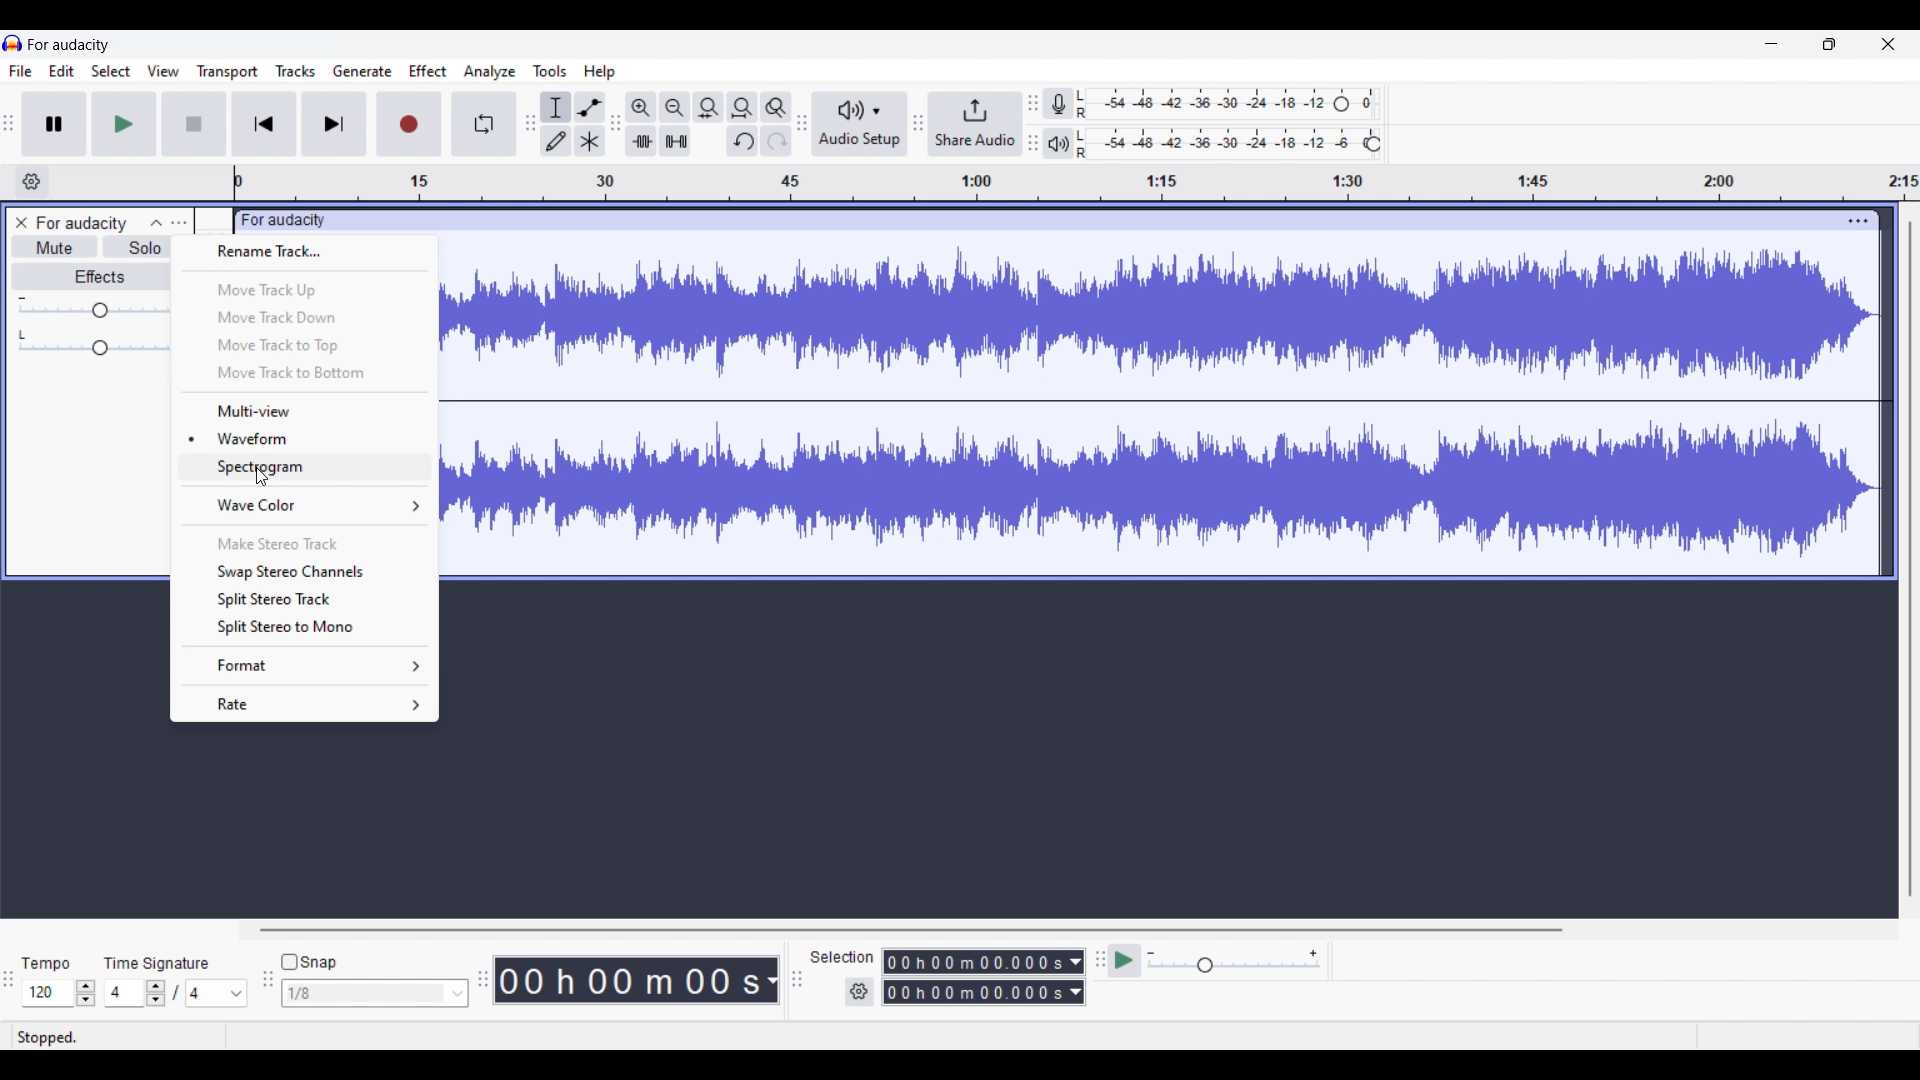  What do you see at coordinates (13, 43) in the screenshot?
I see `Software logo` at bounding box center [13, 43].